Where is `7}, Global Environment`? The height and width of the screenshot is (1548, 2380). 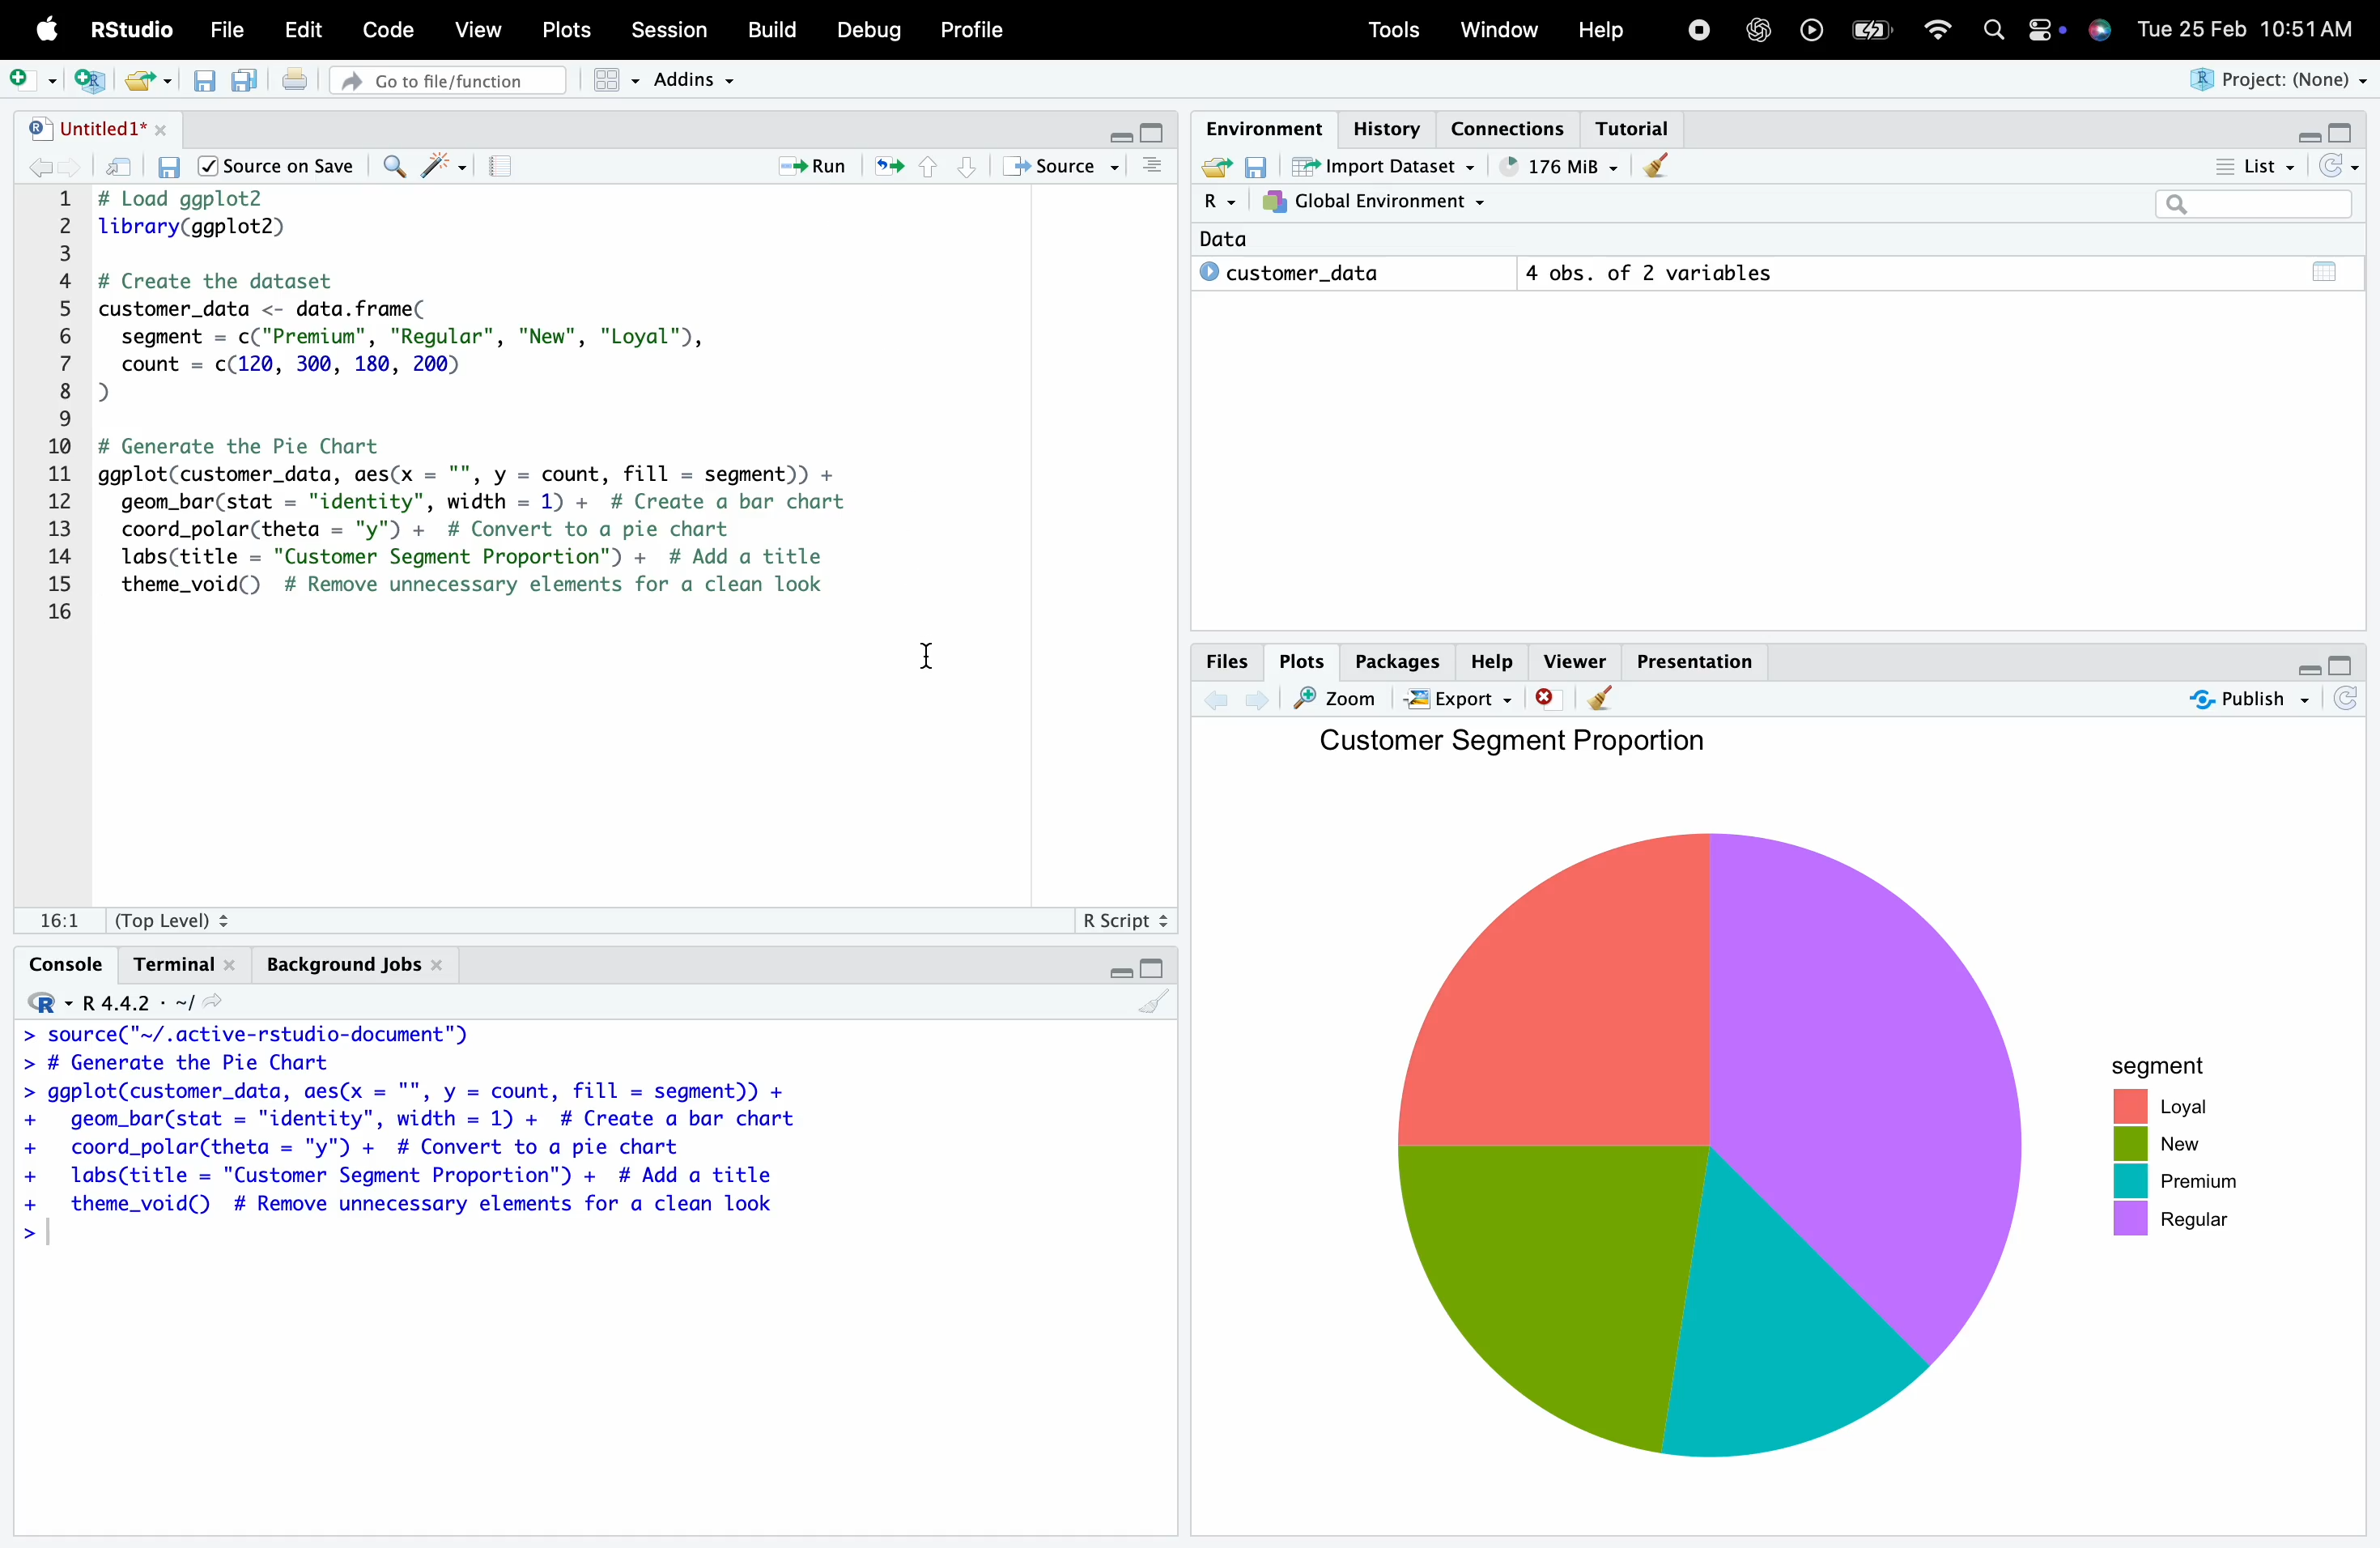
7}, Global Environment is located at coordinates (1381, 201).